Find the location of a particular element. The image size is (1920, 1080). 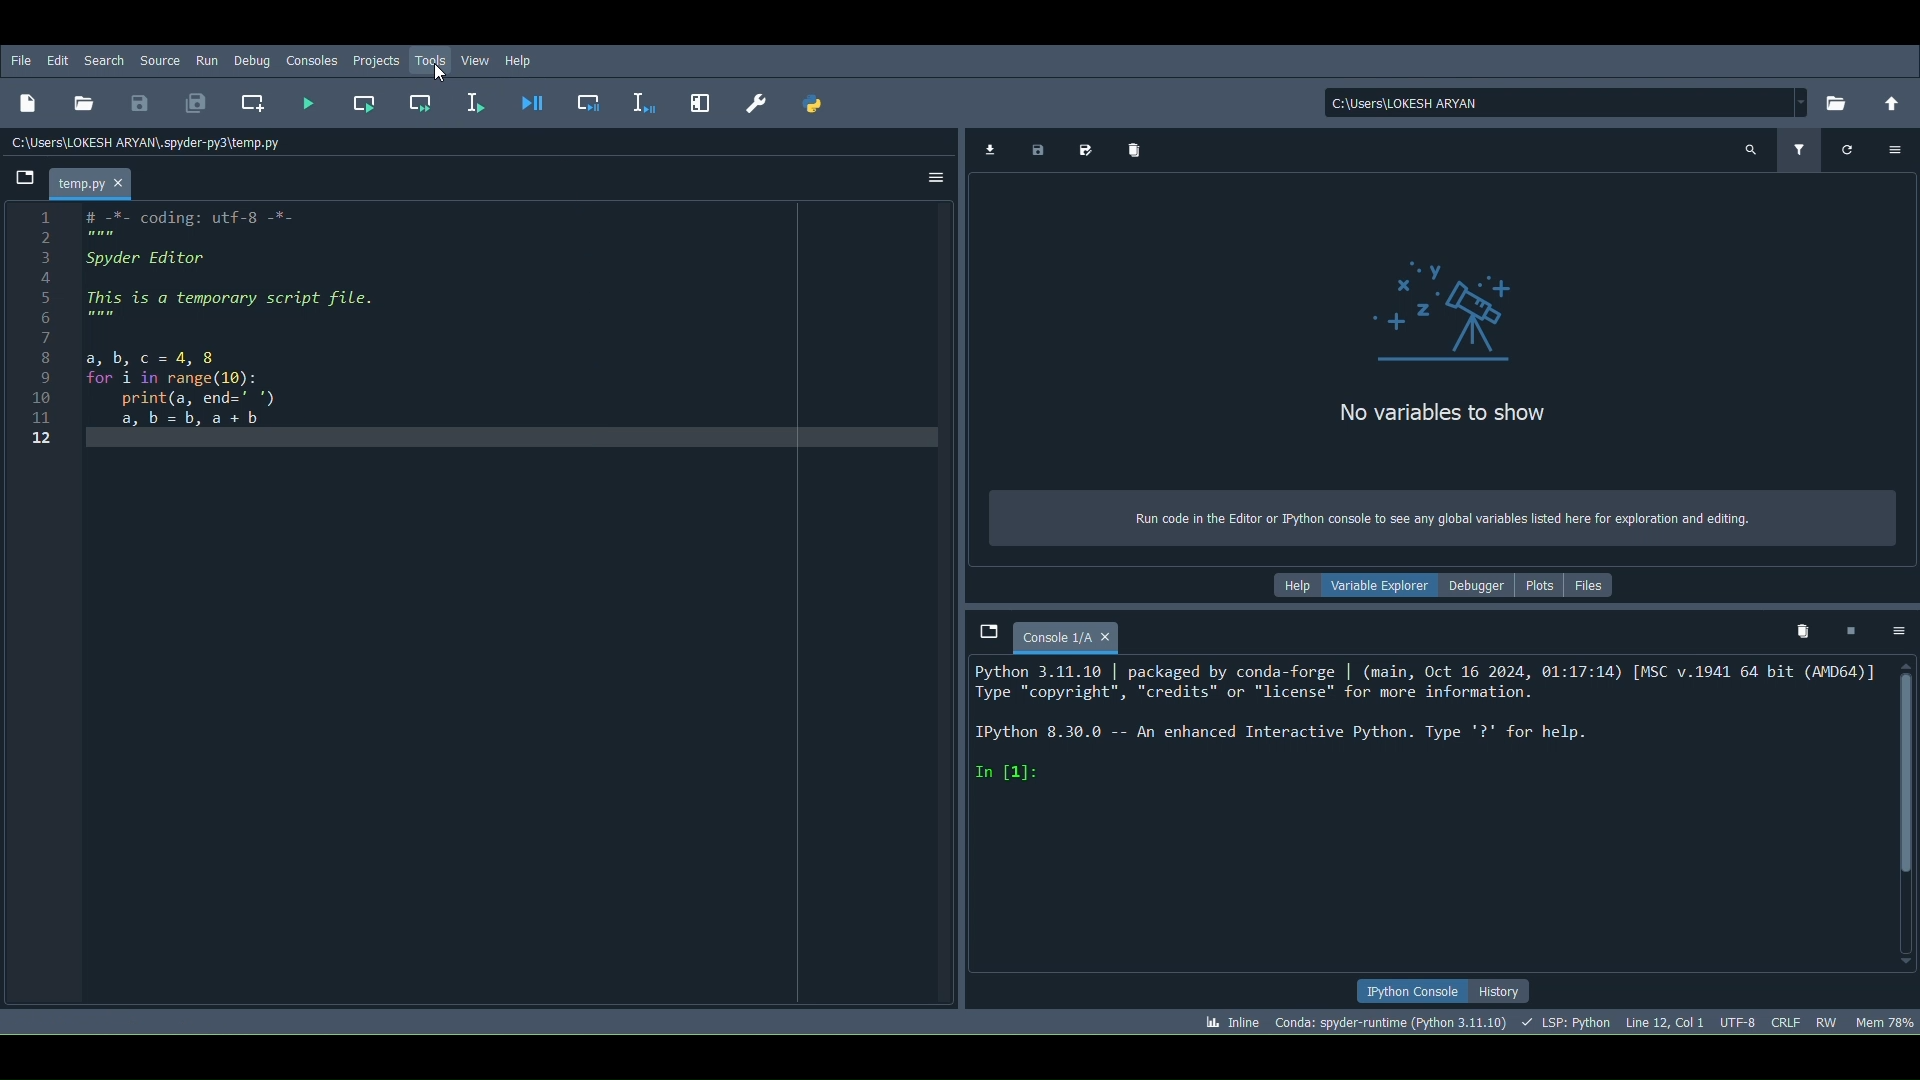

Encoding is located at coordinates (1736, 1021).